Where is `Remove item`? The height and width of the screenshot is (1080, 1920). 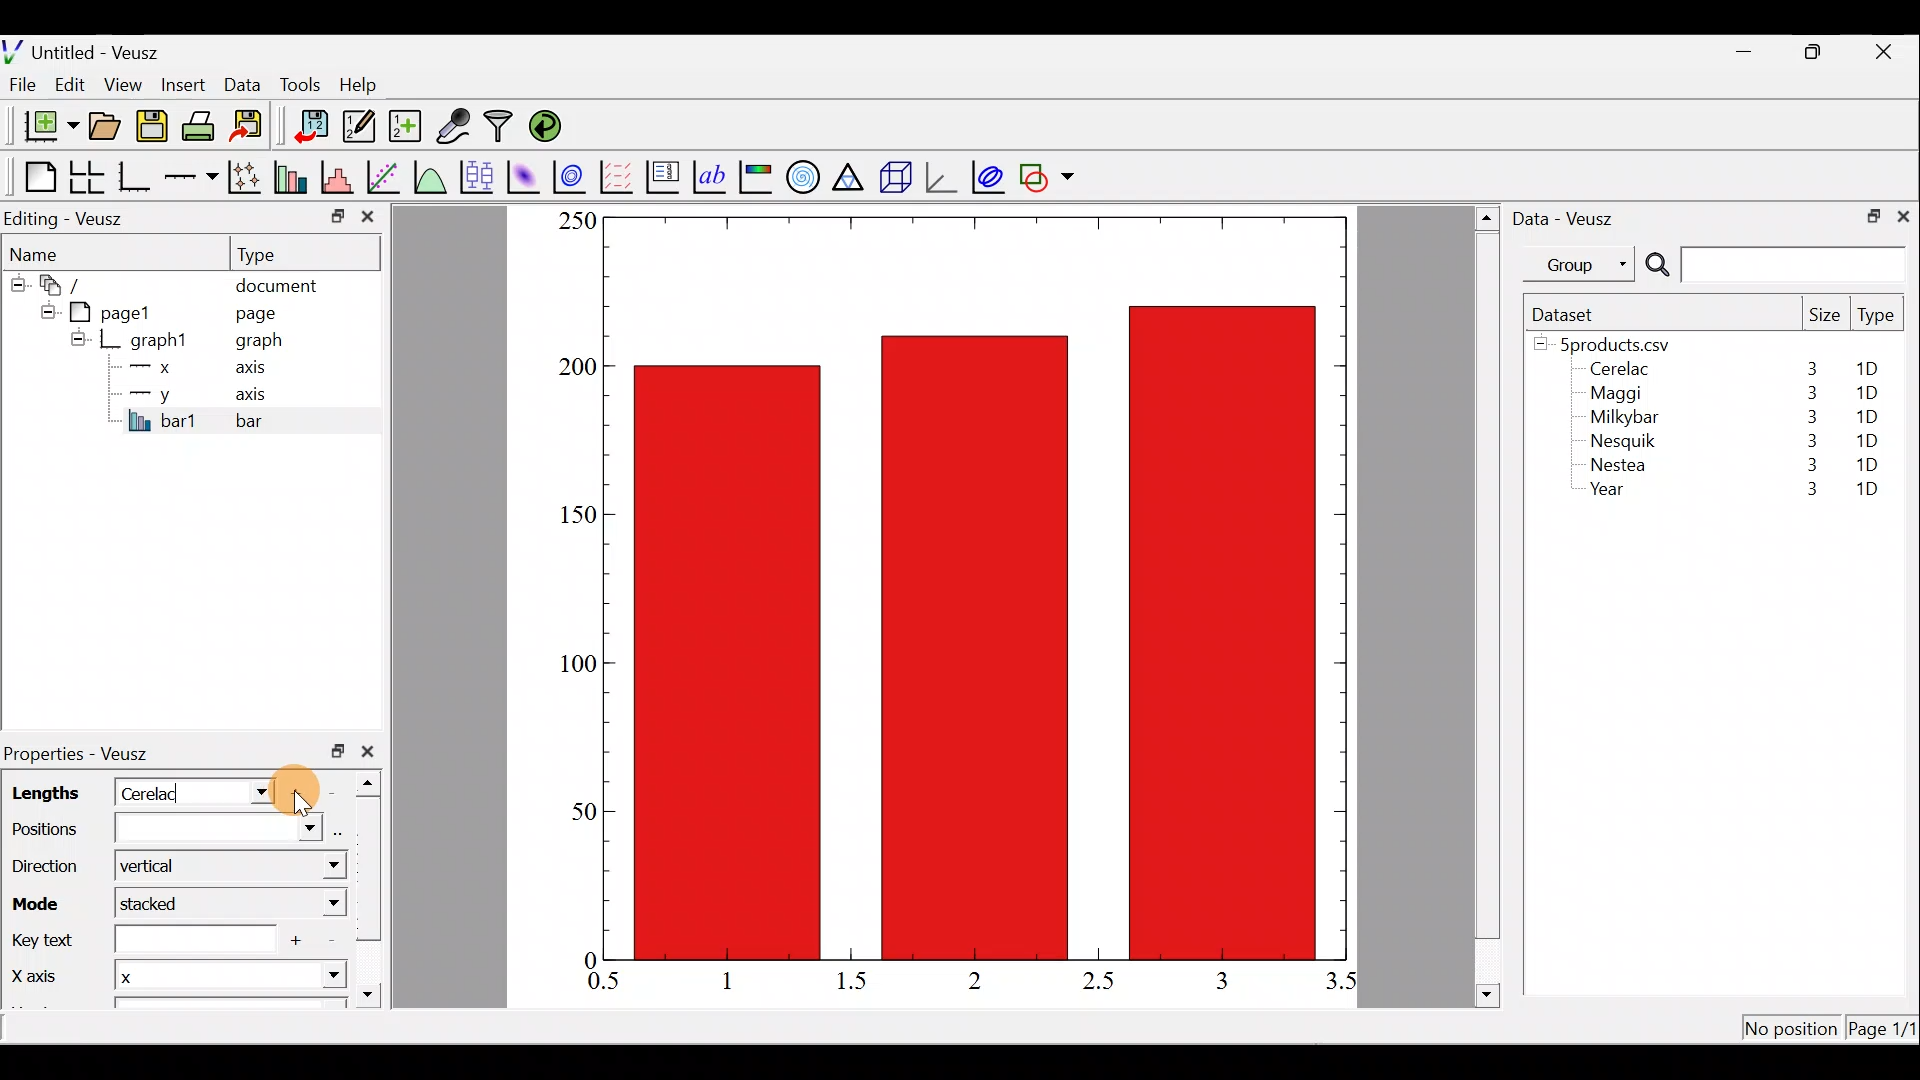 Remove item is located at coordinates (338, 791).